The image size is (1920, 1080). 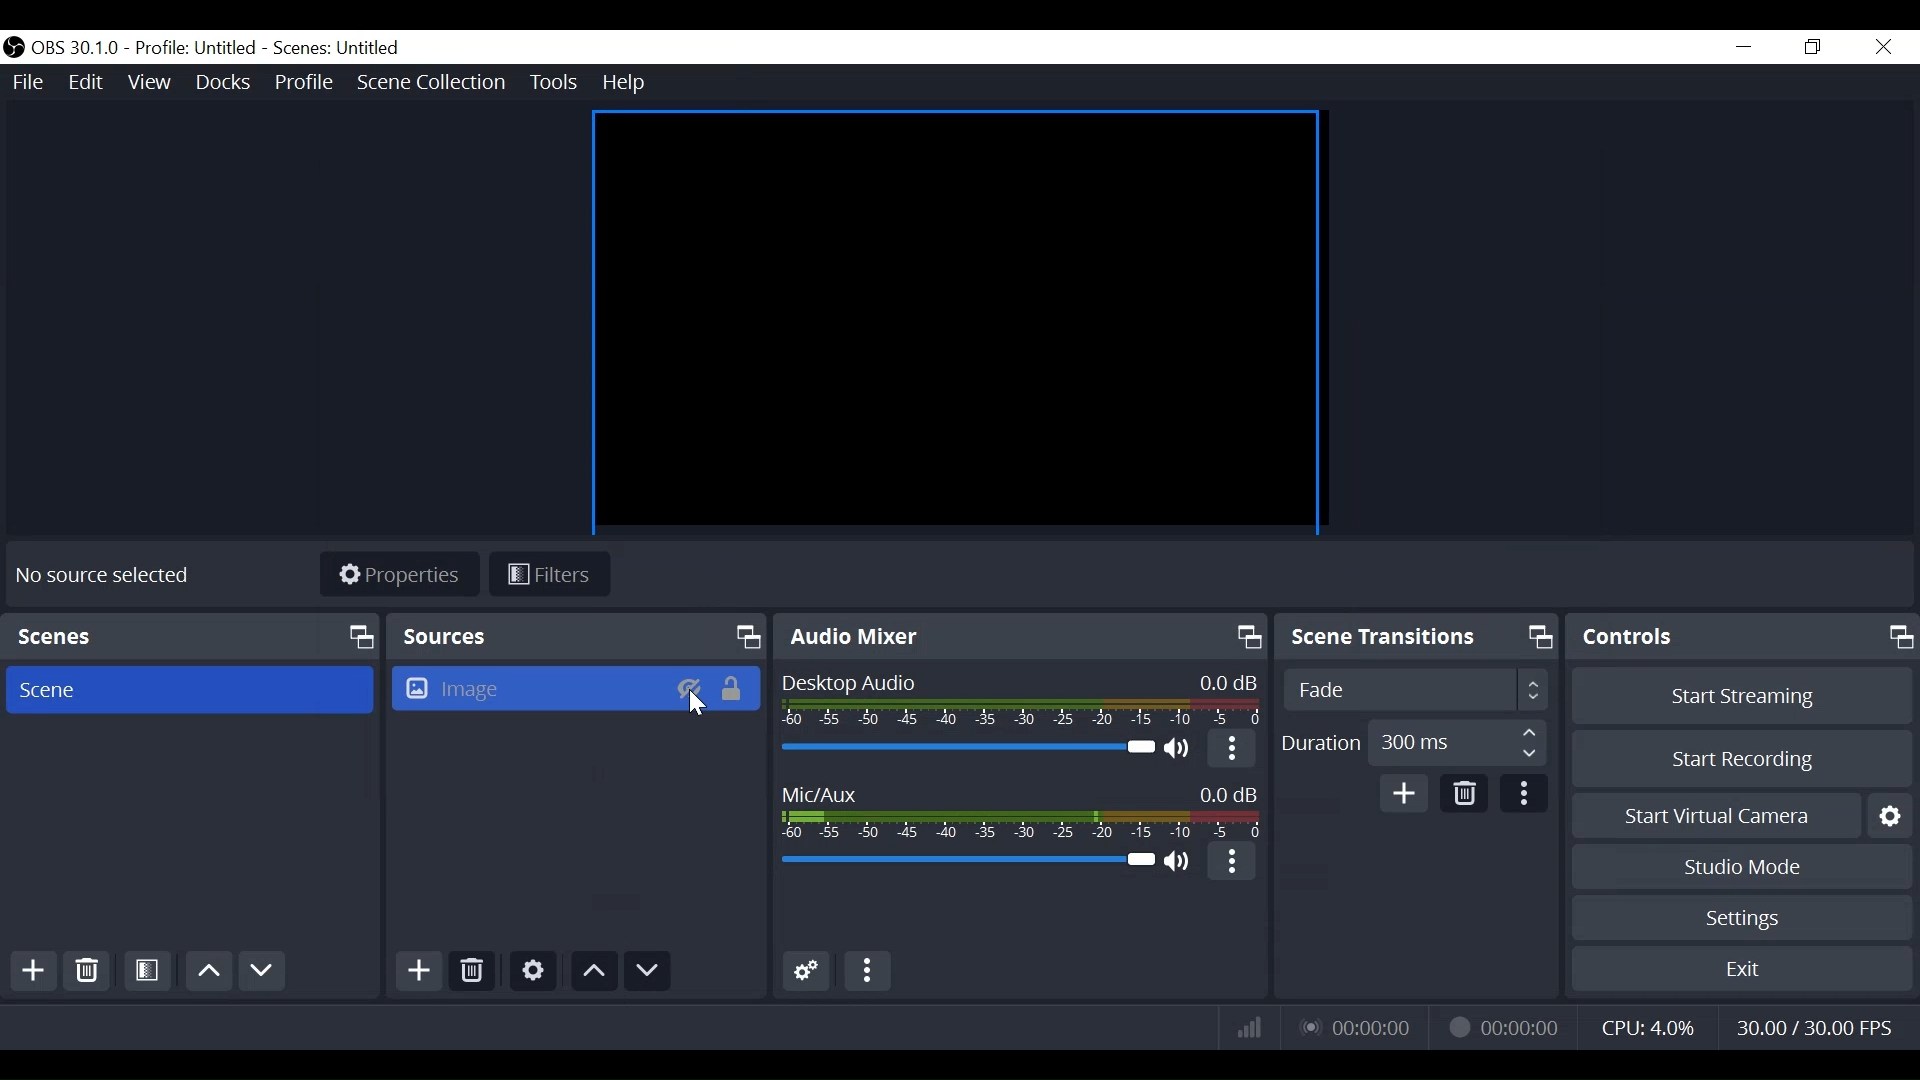 What do you see at coordinates (419, 972) in the screenshot?
I see `Add` at bounding box center [419, 972].